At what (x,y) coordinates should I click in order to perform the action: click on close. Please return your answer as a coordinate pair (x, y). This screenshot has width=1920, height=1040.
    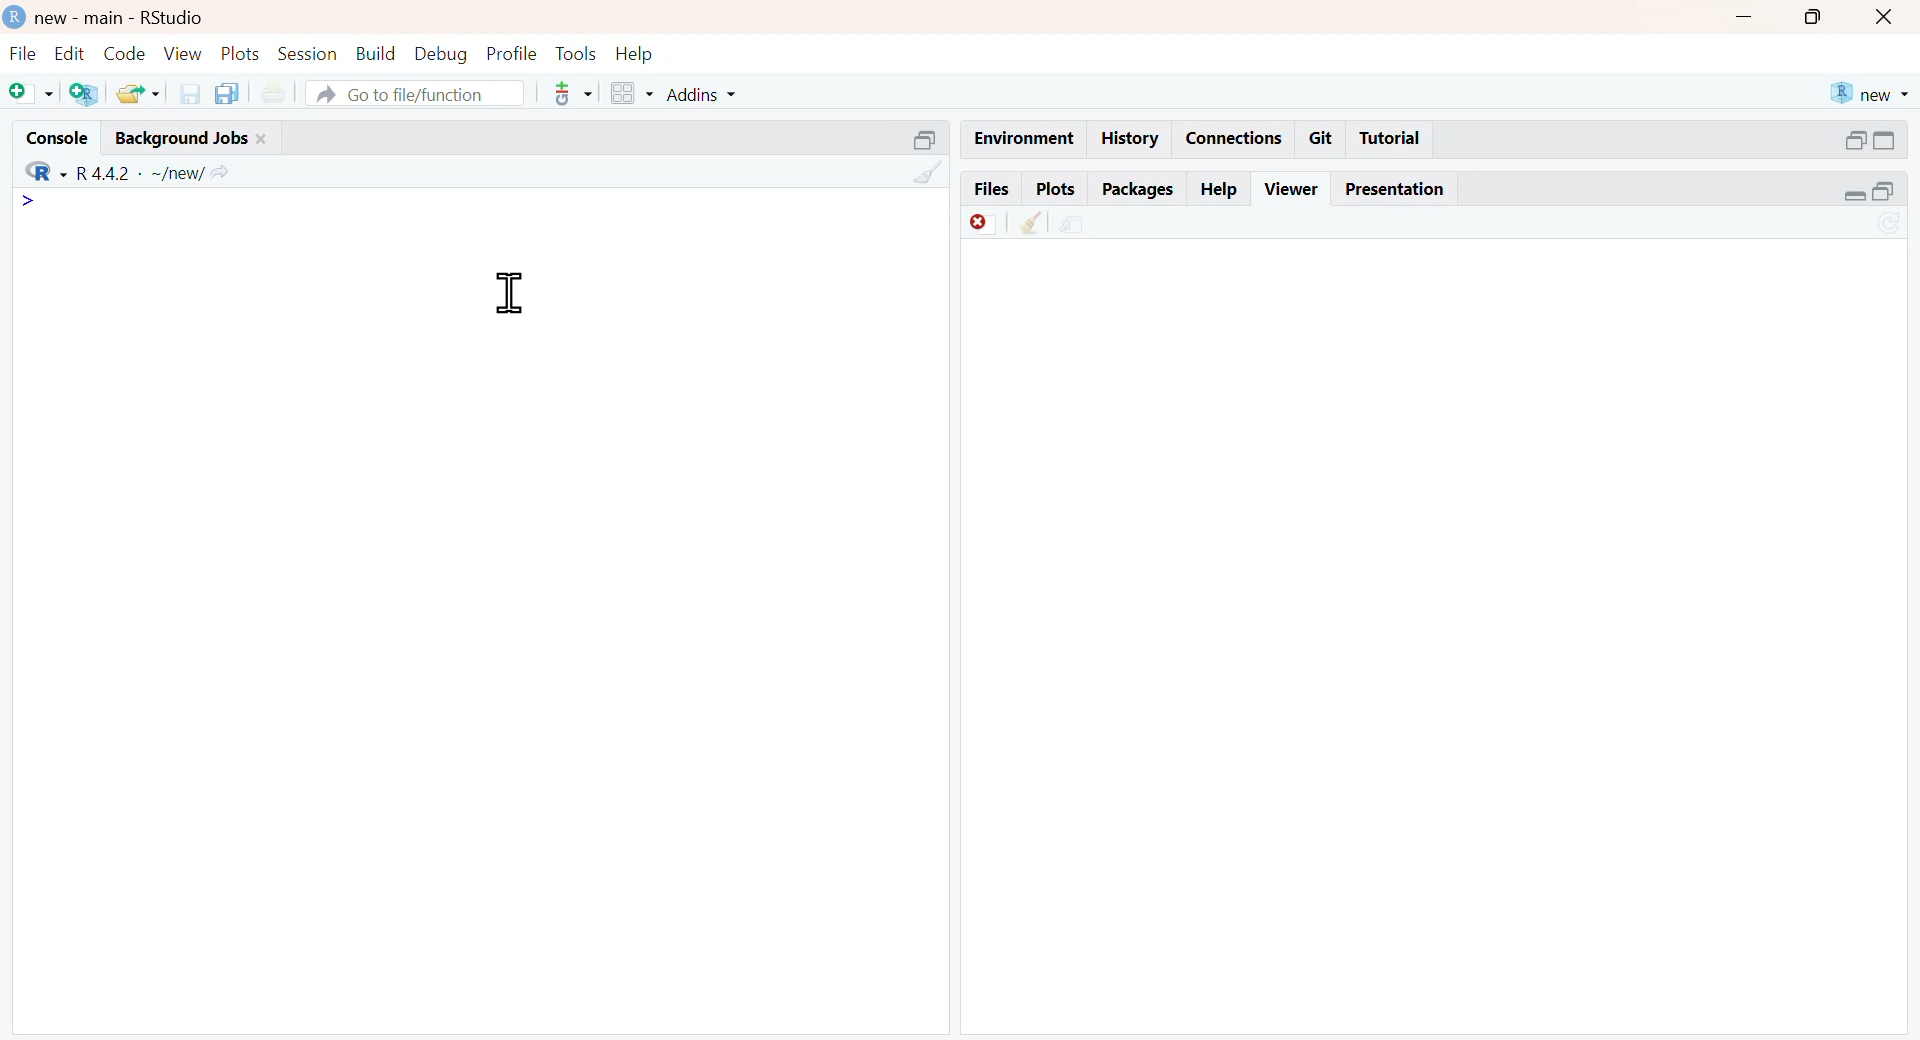
    Looking at the image, I should click on (1889, 19).